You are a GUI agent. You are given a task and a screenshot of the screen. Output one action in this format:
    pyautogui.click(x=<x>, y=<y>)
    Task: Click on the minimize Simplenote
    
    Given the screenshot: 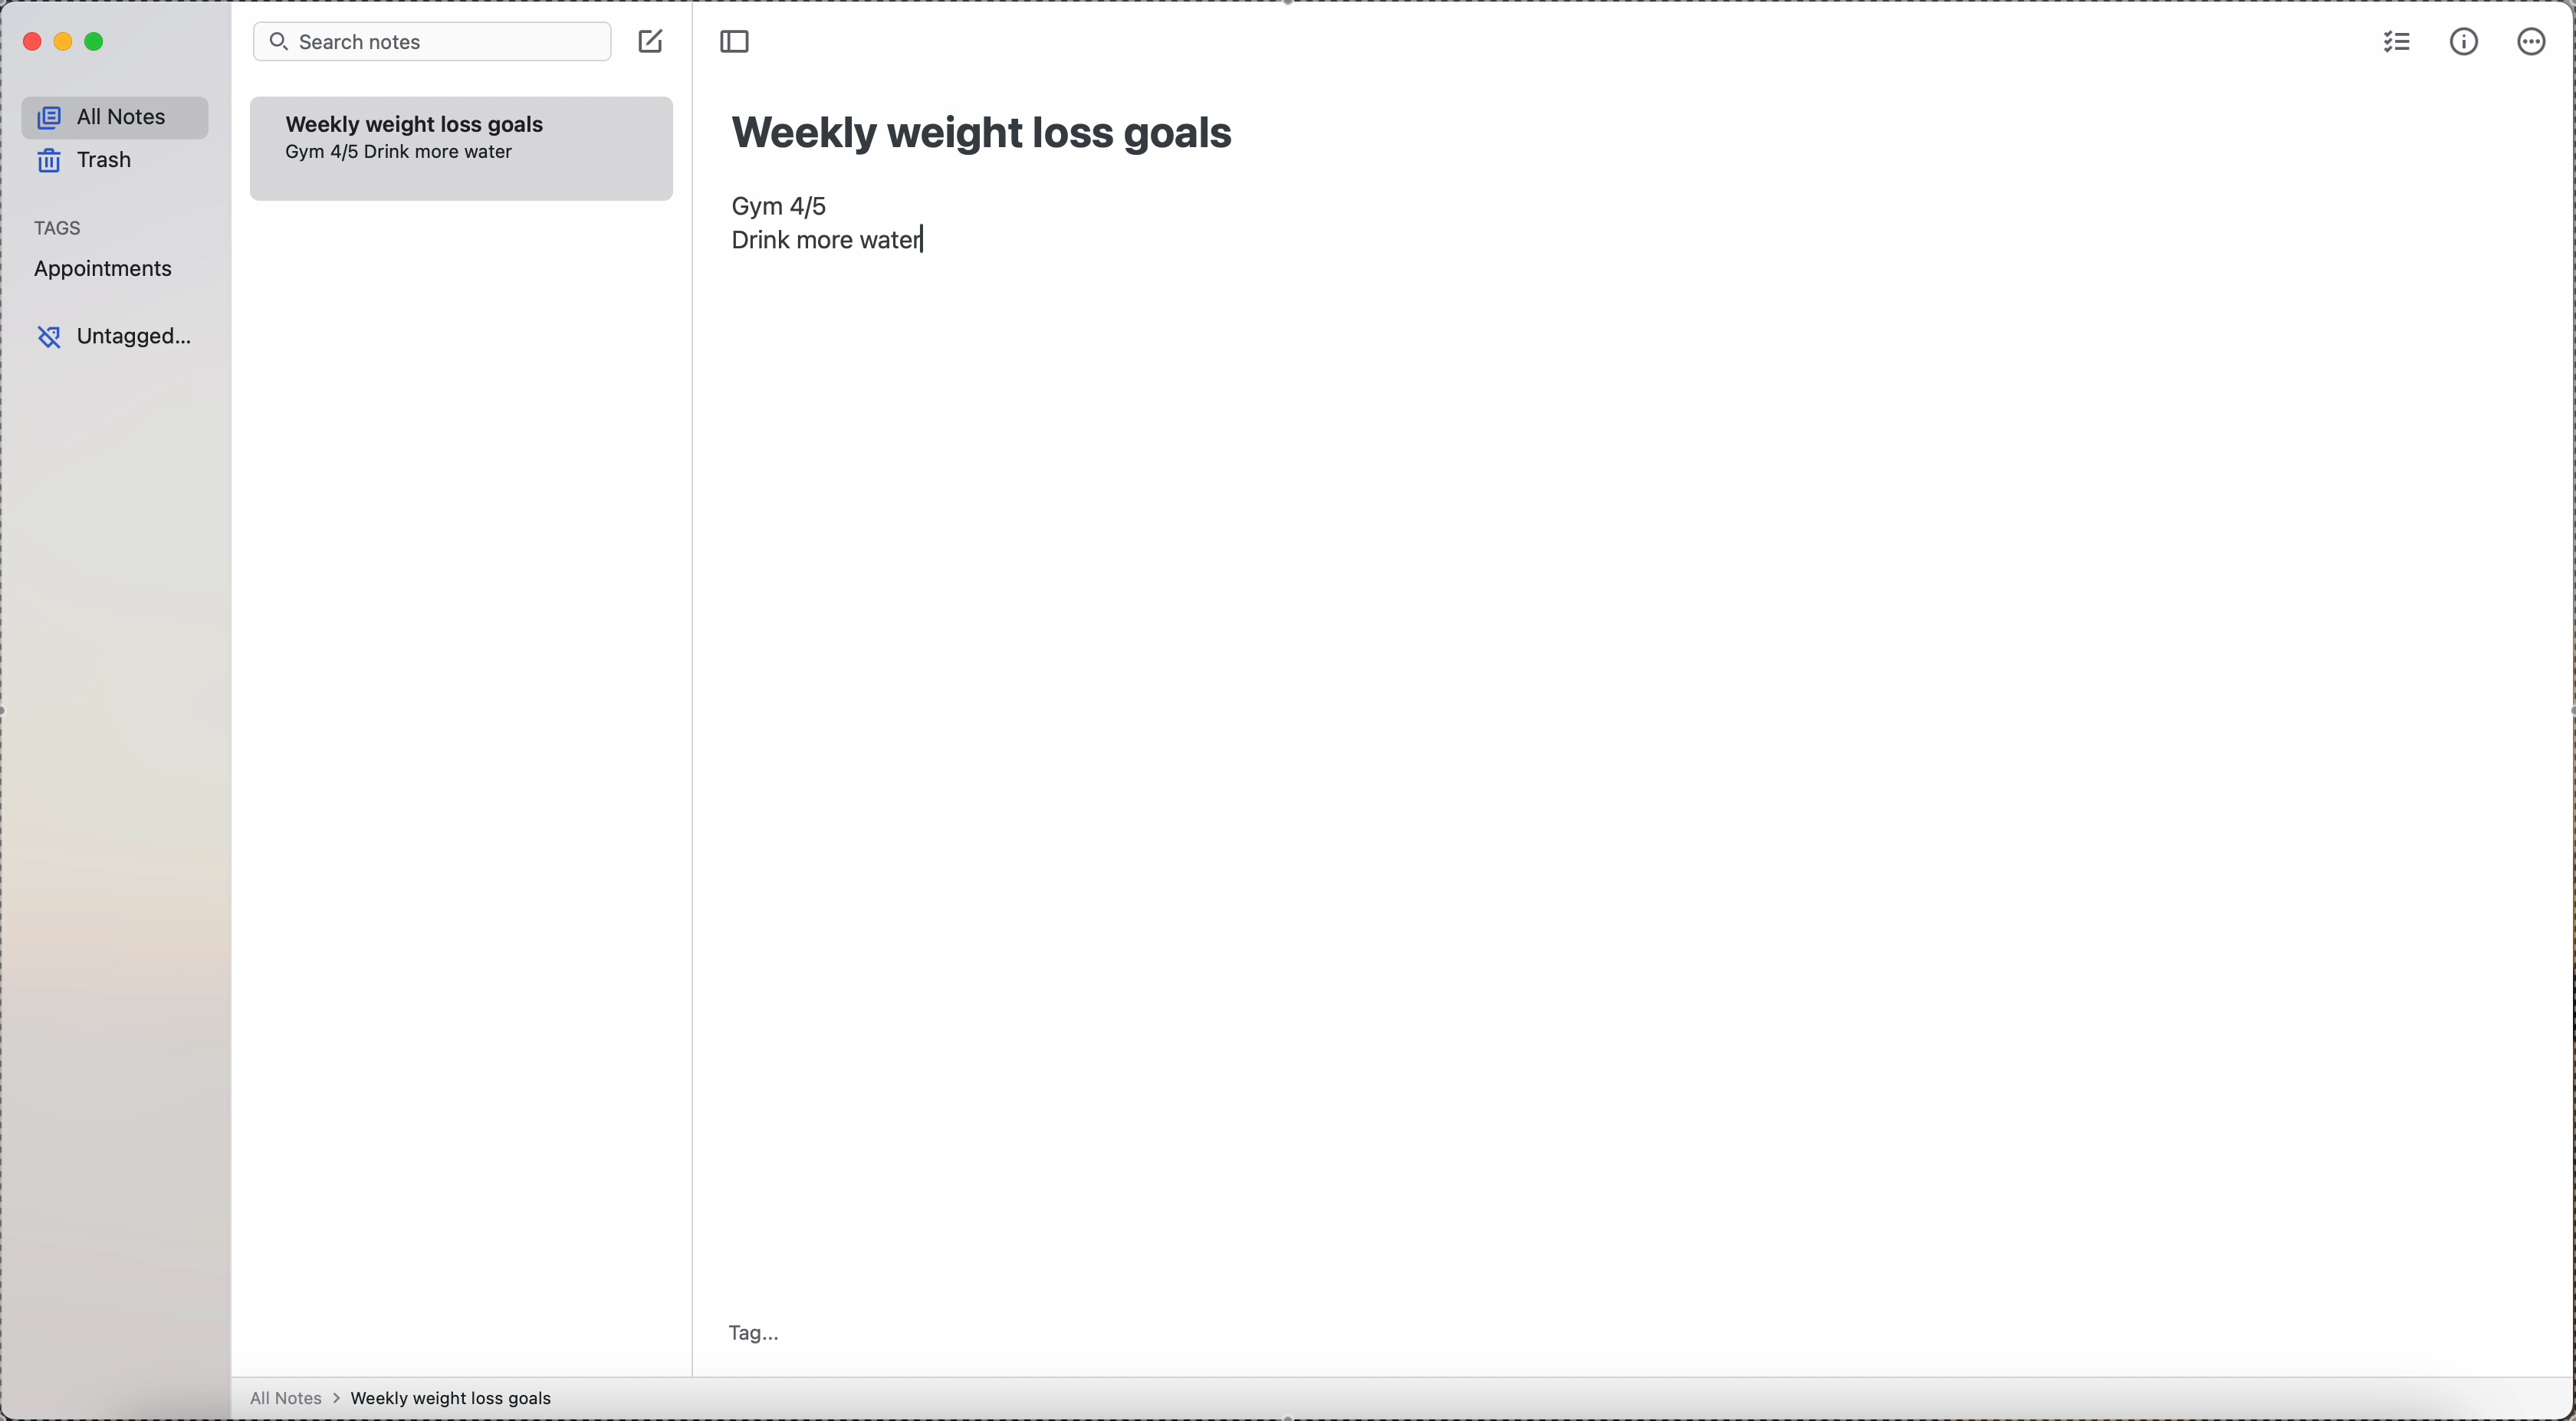 What is the action you would take?
    pyautogui.click(x=66, y=41)
    